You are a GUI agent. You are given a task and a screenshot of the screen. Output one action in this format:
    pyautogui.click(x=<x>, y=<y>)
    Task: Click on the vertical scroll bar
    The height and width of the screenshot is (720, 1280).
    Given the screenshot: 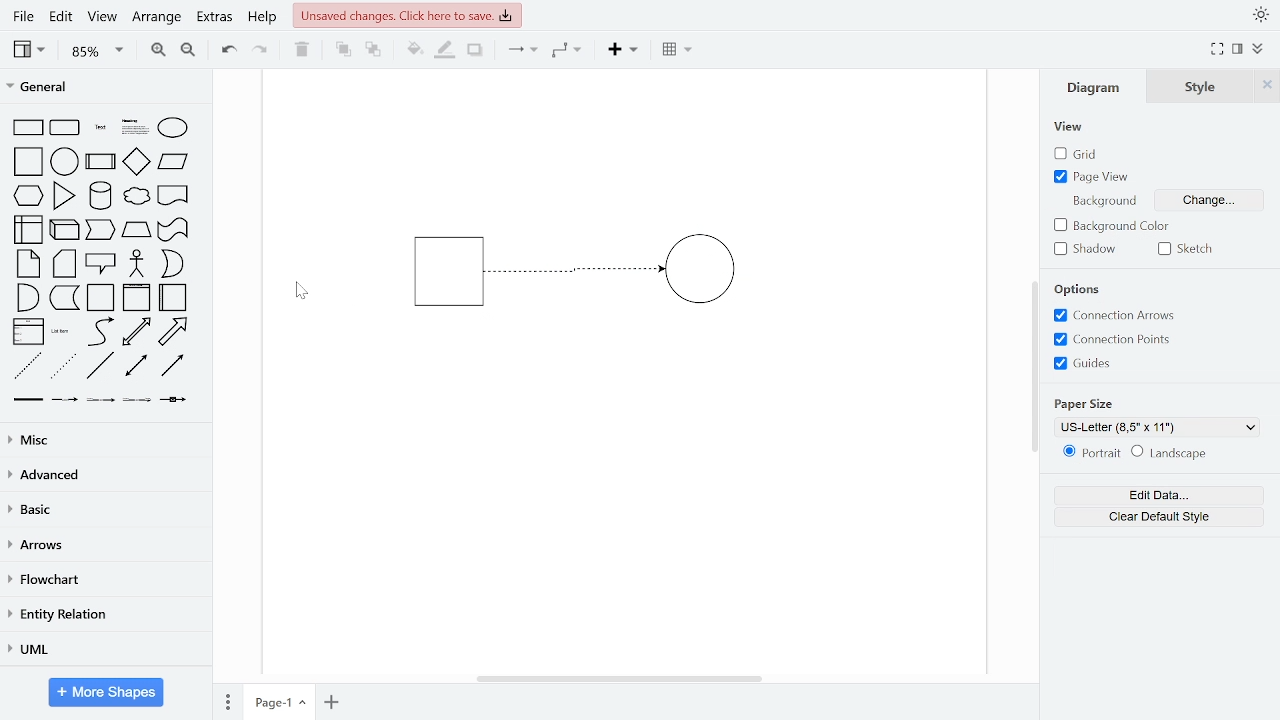 What is the action you would take?
    pyautogui.click(x=1034, y=368)
    